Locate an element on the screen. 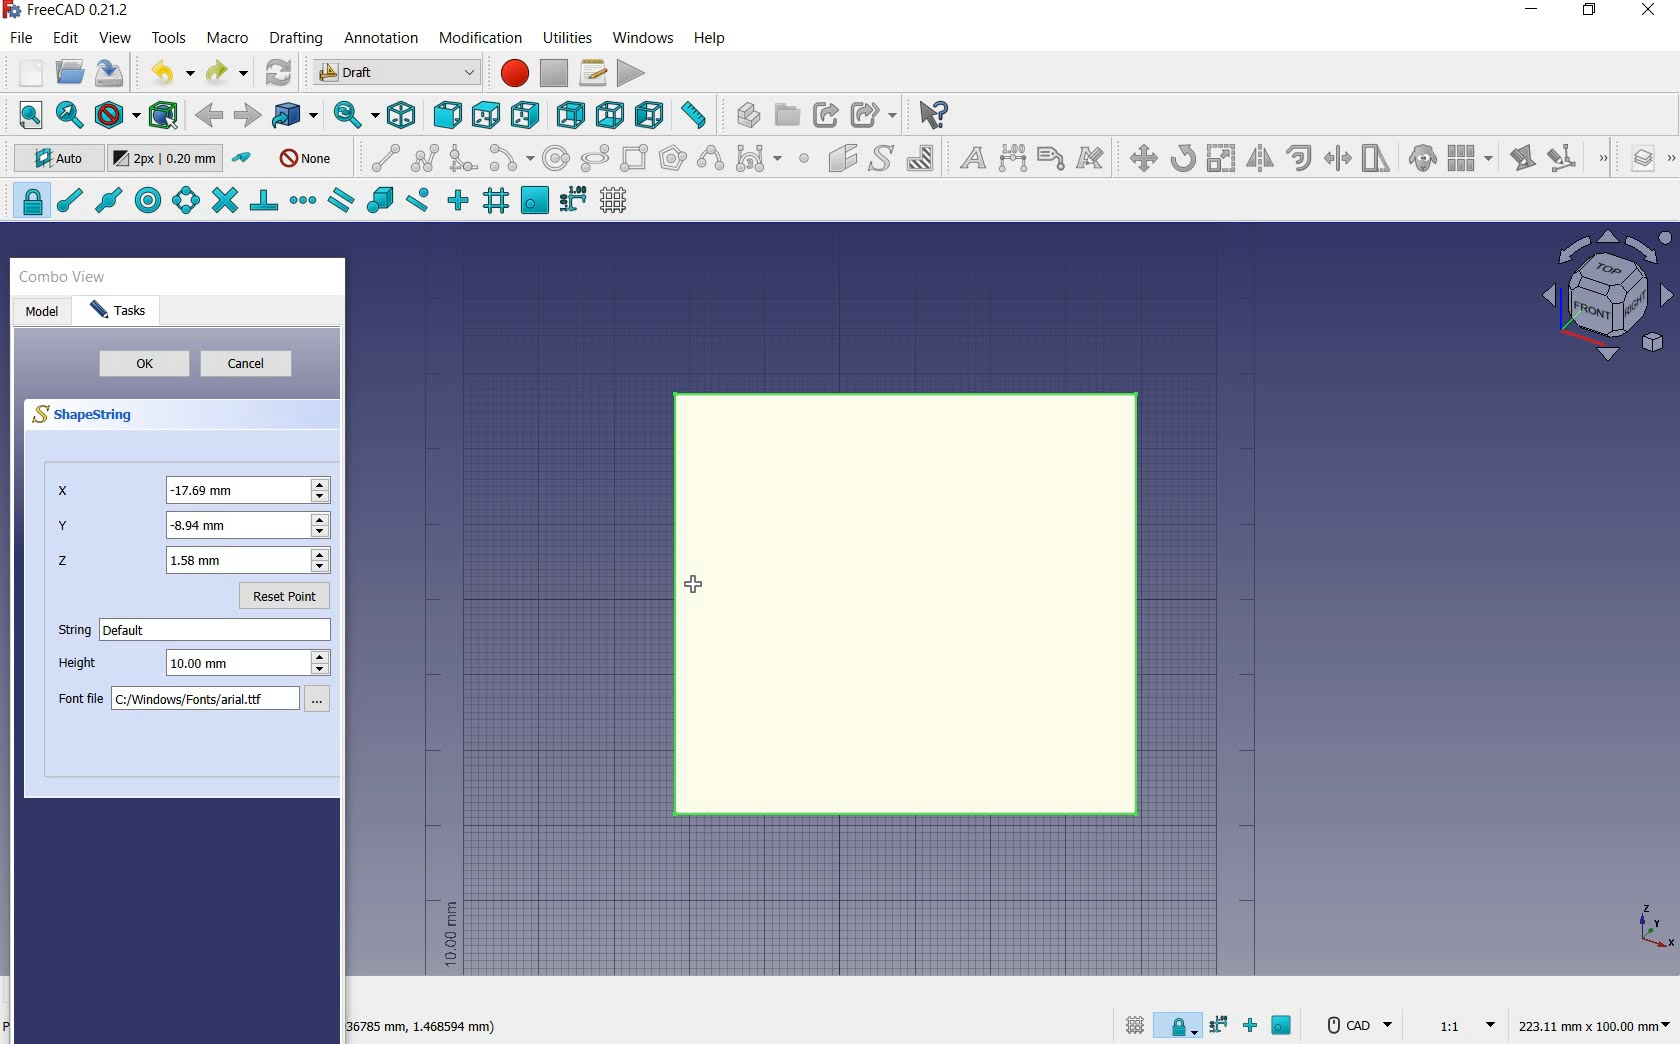 The width and height of the screenshot is (1680, 1044). close is located at coordinates (331, 280).